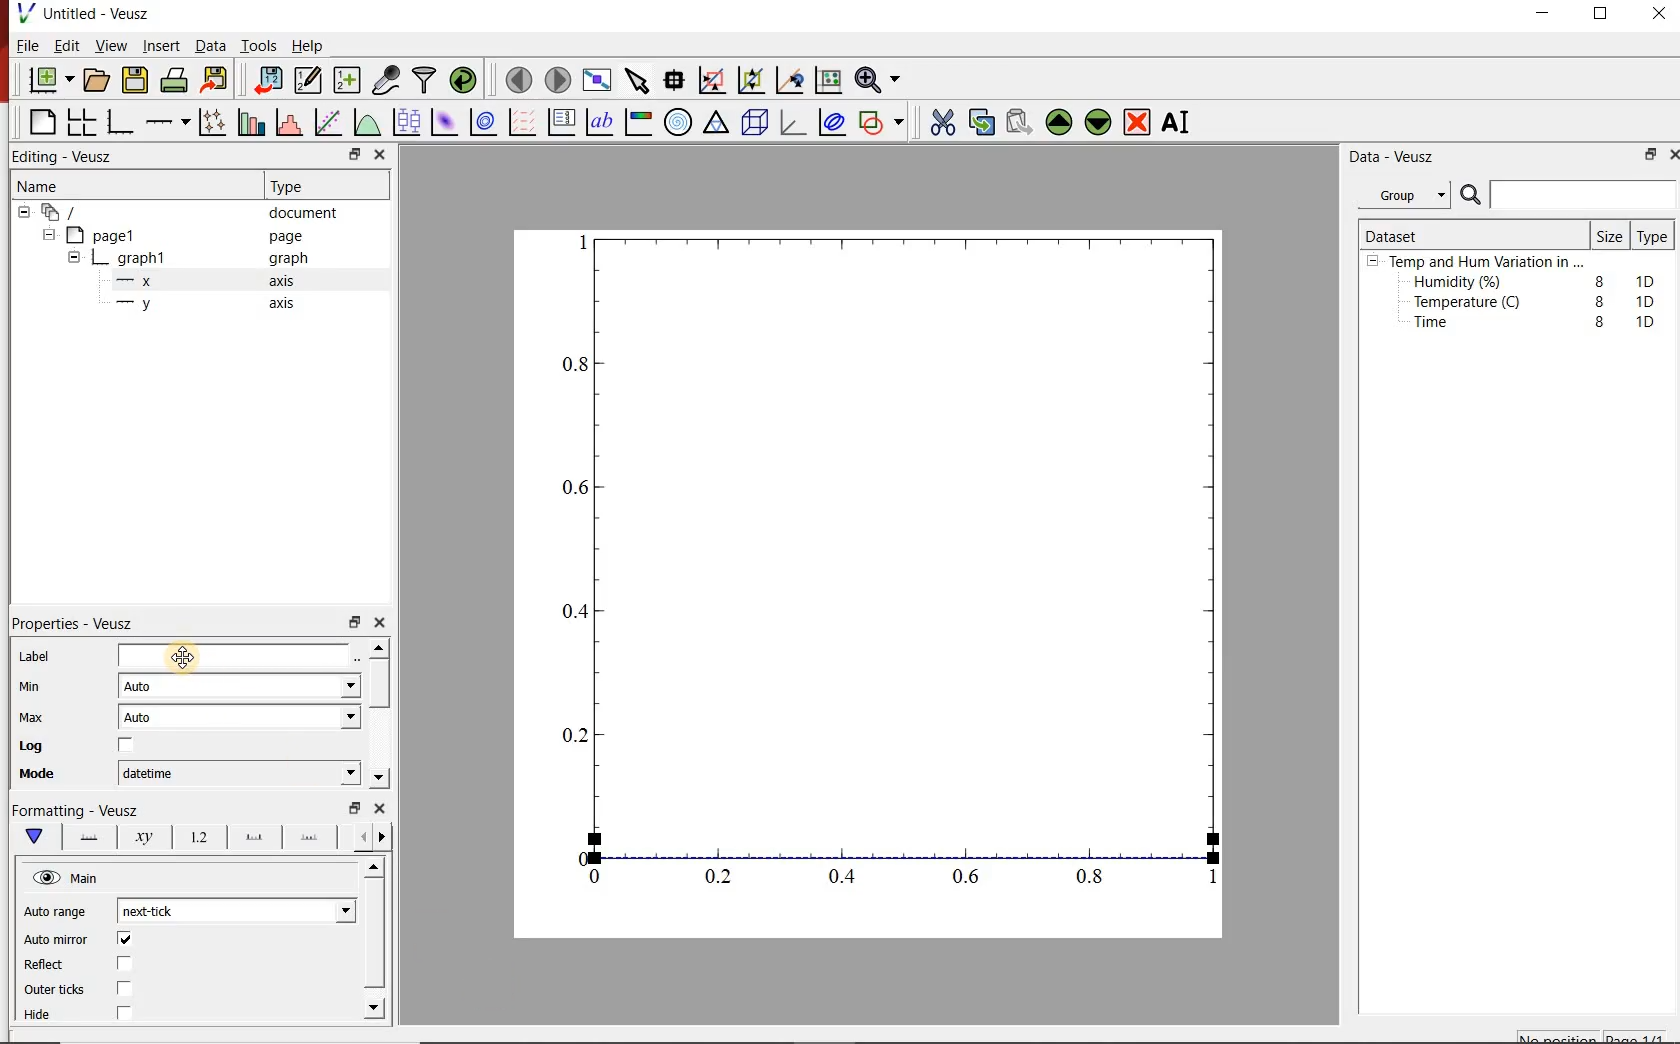 Image resolution: width=1680 pixels, height=1044 pixels. What do you see at coordinates (198, 837) in the screenshot?
I see `tick labels` at bounding box center [198, 837].